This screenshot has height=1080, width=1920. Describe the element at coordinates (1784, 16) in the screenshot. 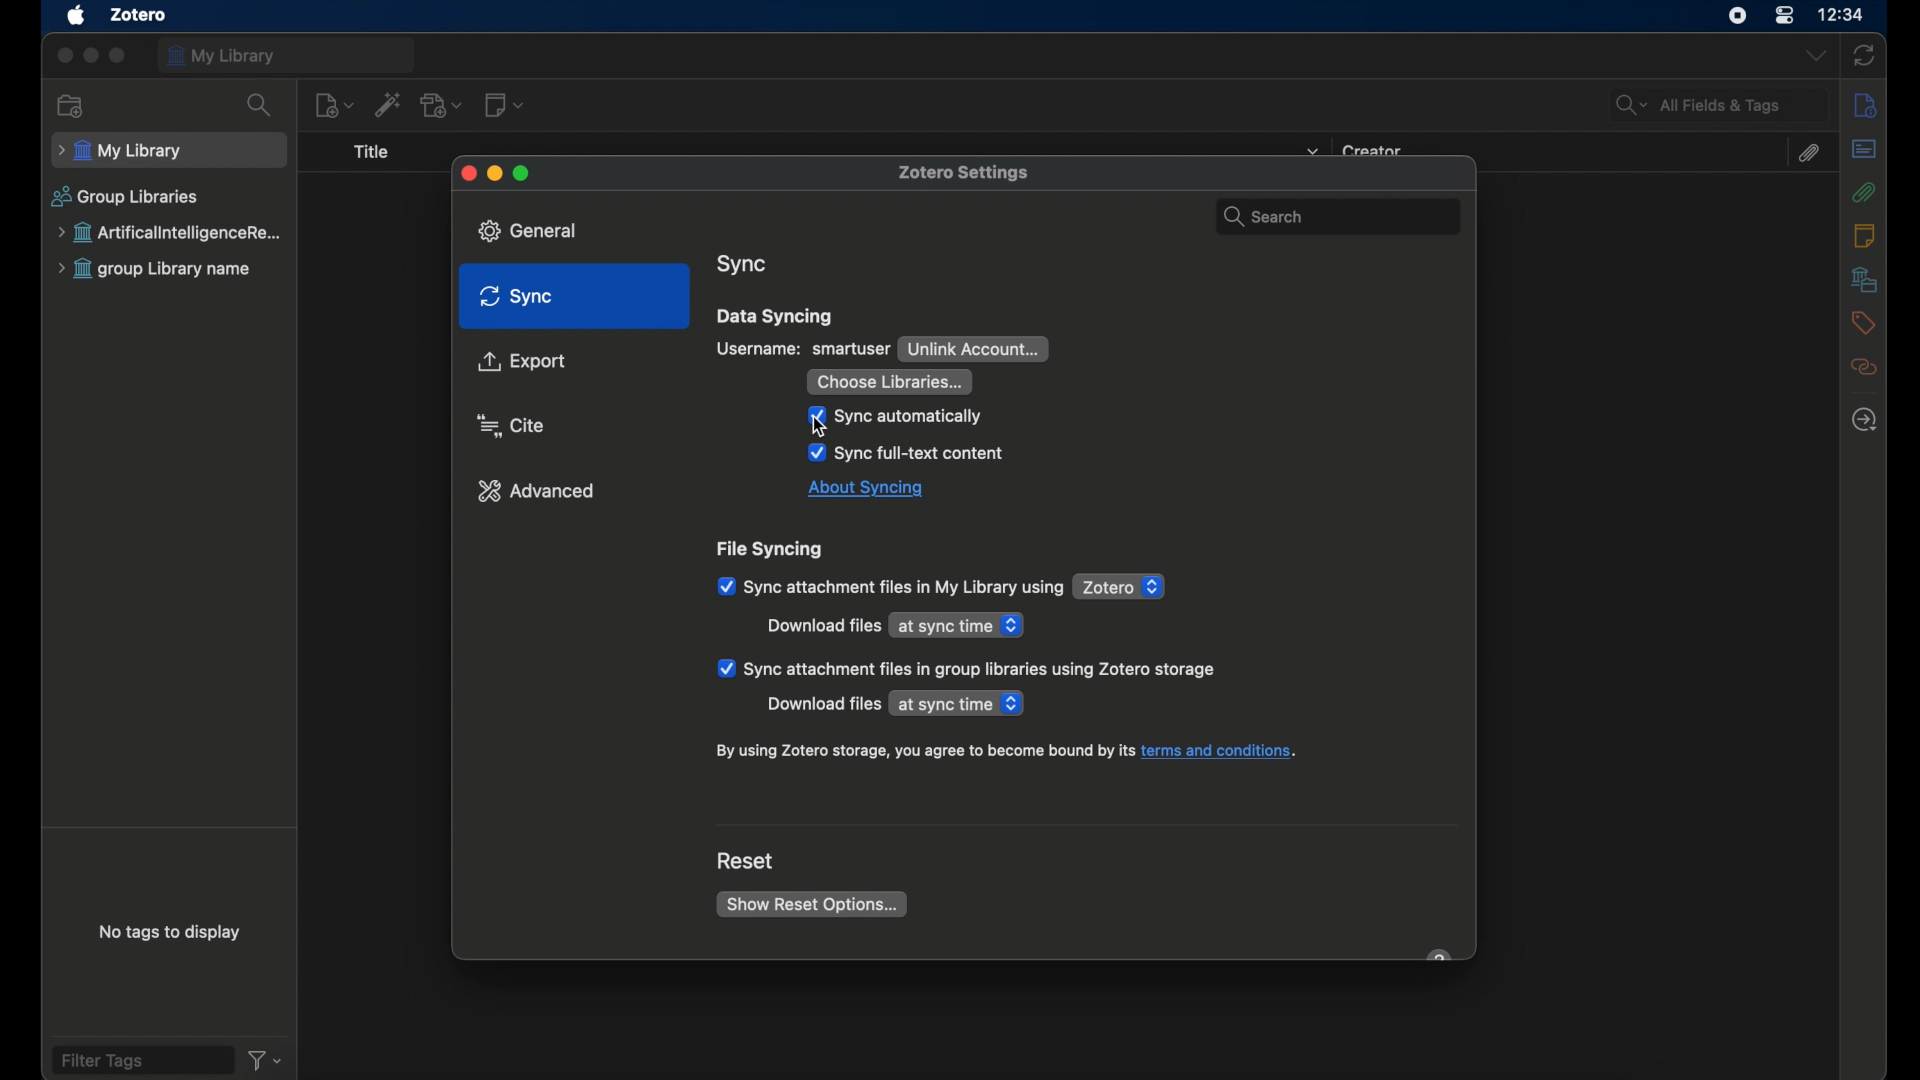

I see `control center` at that location.